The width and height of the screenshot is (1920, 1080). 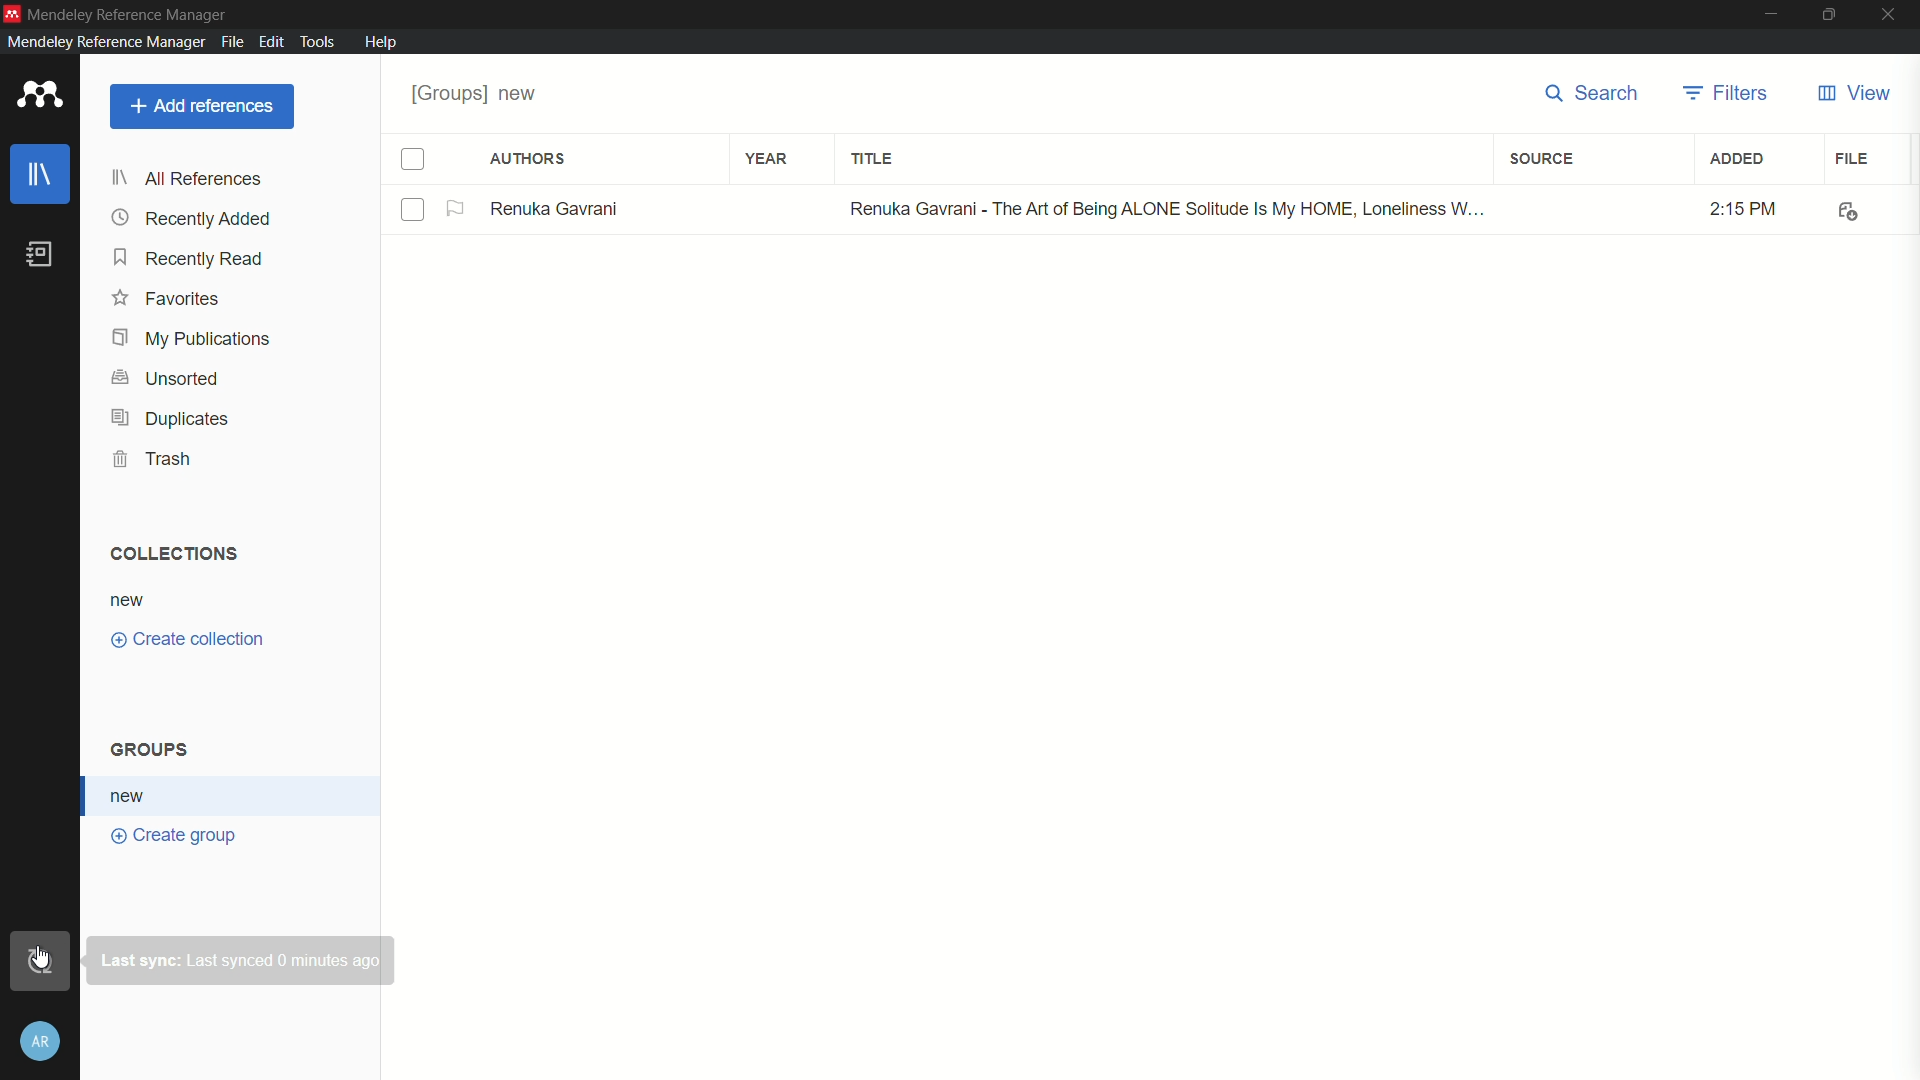 I want to click on unsorted, so click(x=167, y=378).